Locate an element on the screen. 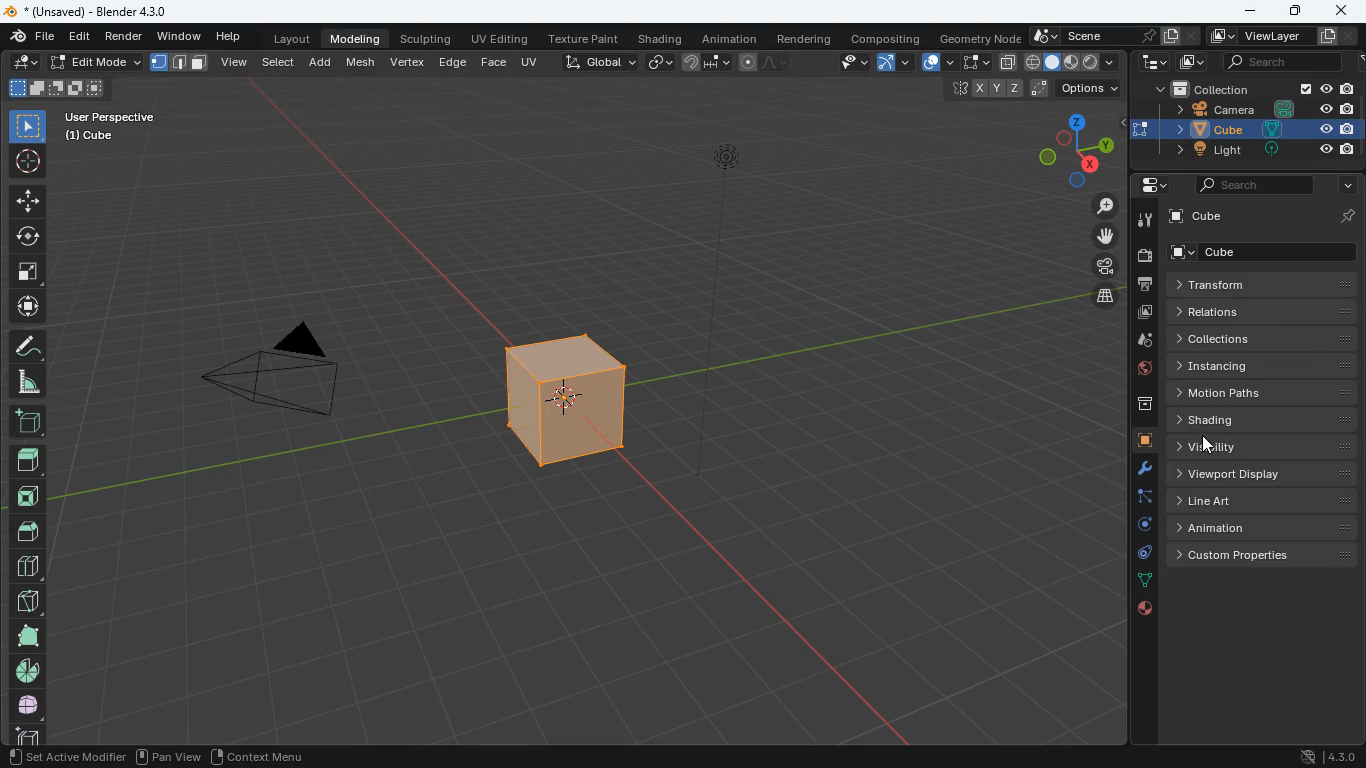 The width and height of the screenshot is (1366, 768). layout is located at coordinates (287, 39).